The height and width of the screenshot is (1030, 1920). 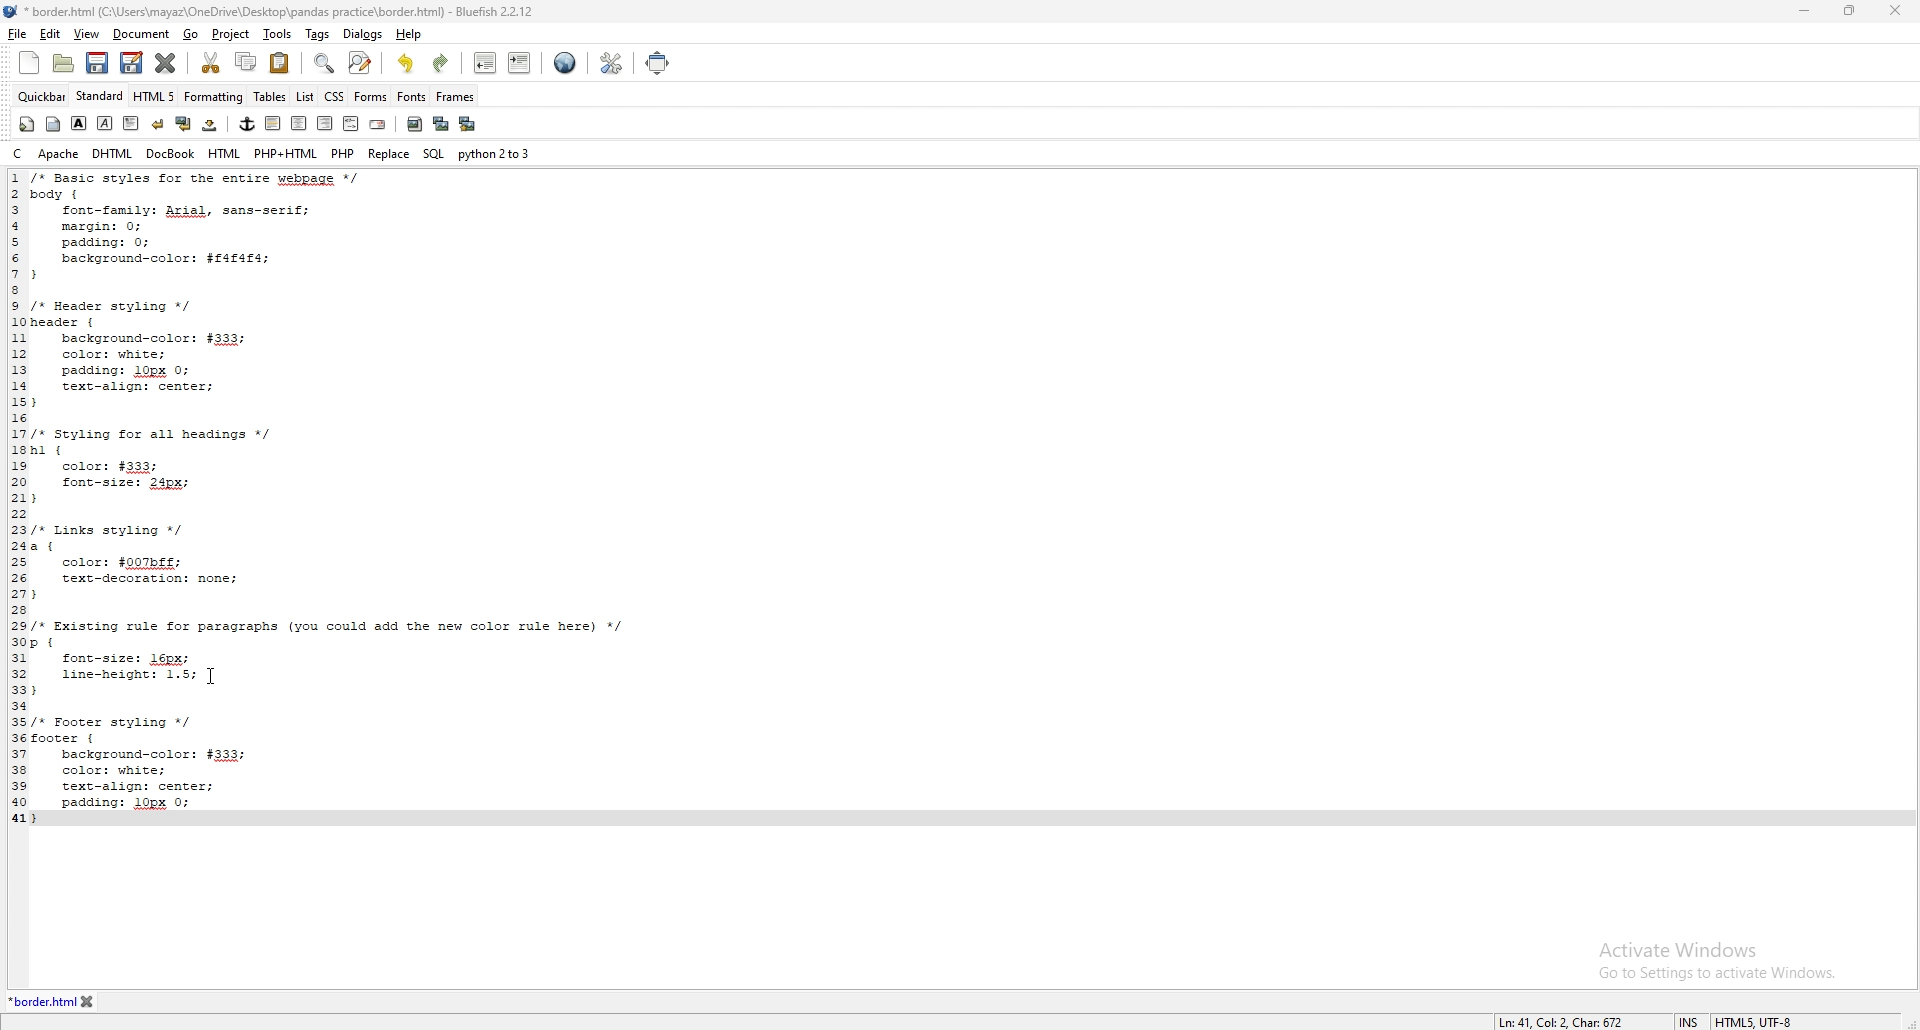 What do you see at coordinates (280, 62) in the screenshot?
I see `paste` at bounding box center [280, 62].